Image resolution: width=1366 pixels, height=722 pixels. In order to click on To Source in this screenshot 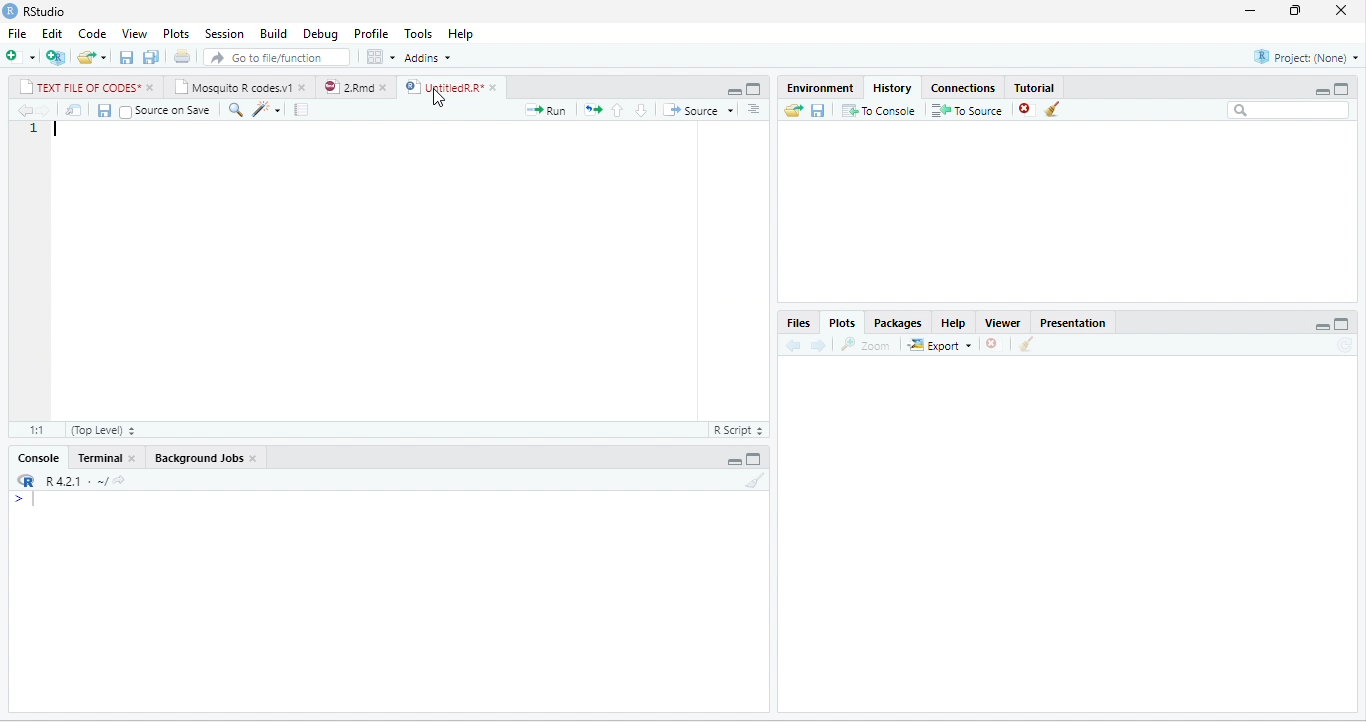, I will do `click(968, 109)`.